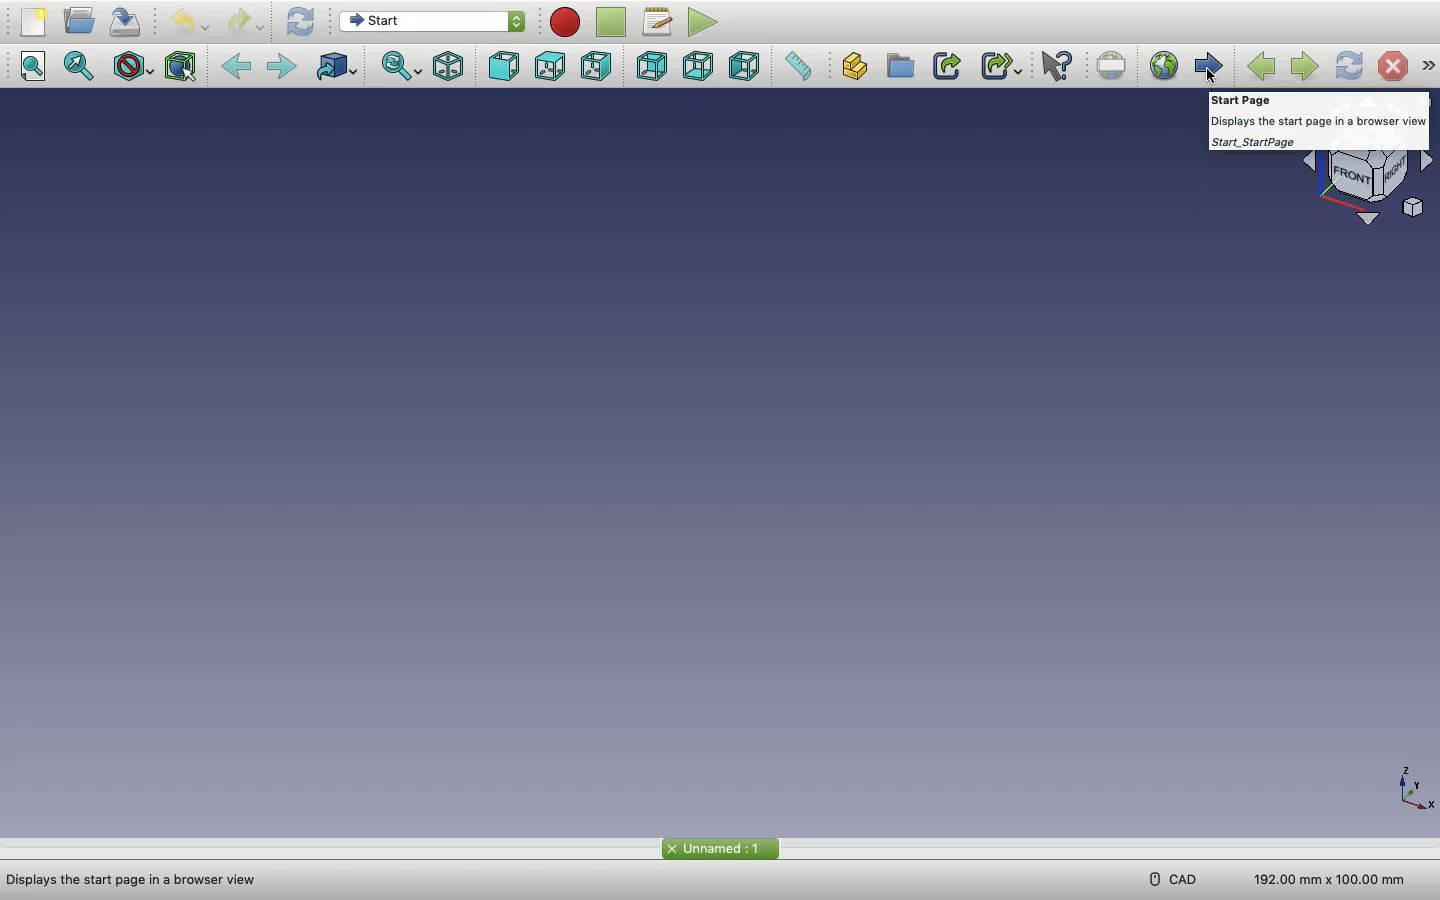  Describe the element at coordinates (299, 22) in the screenshot. I see `Refresh` at that location.